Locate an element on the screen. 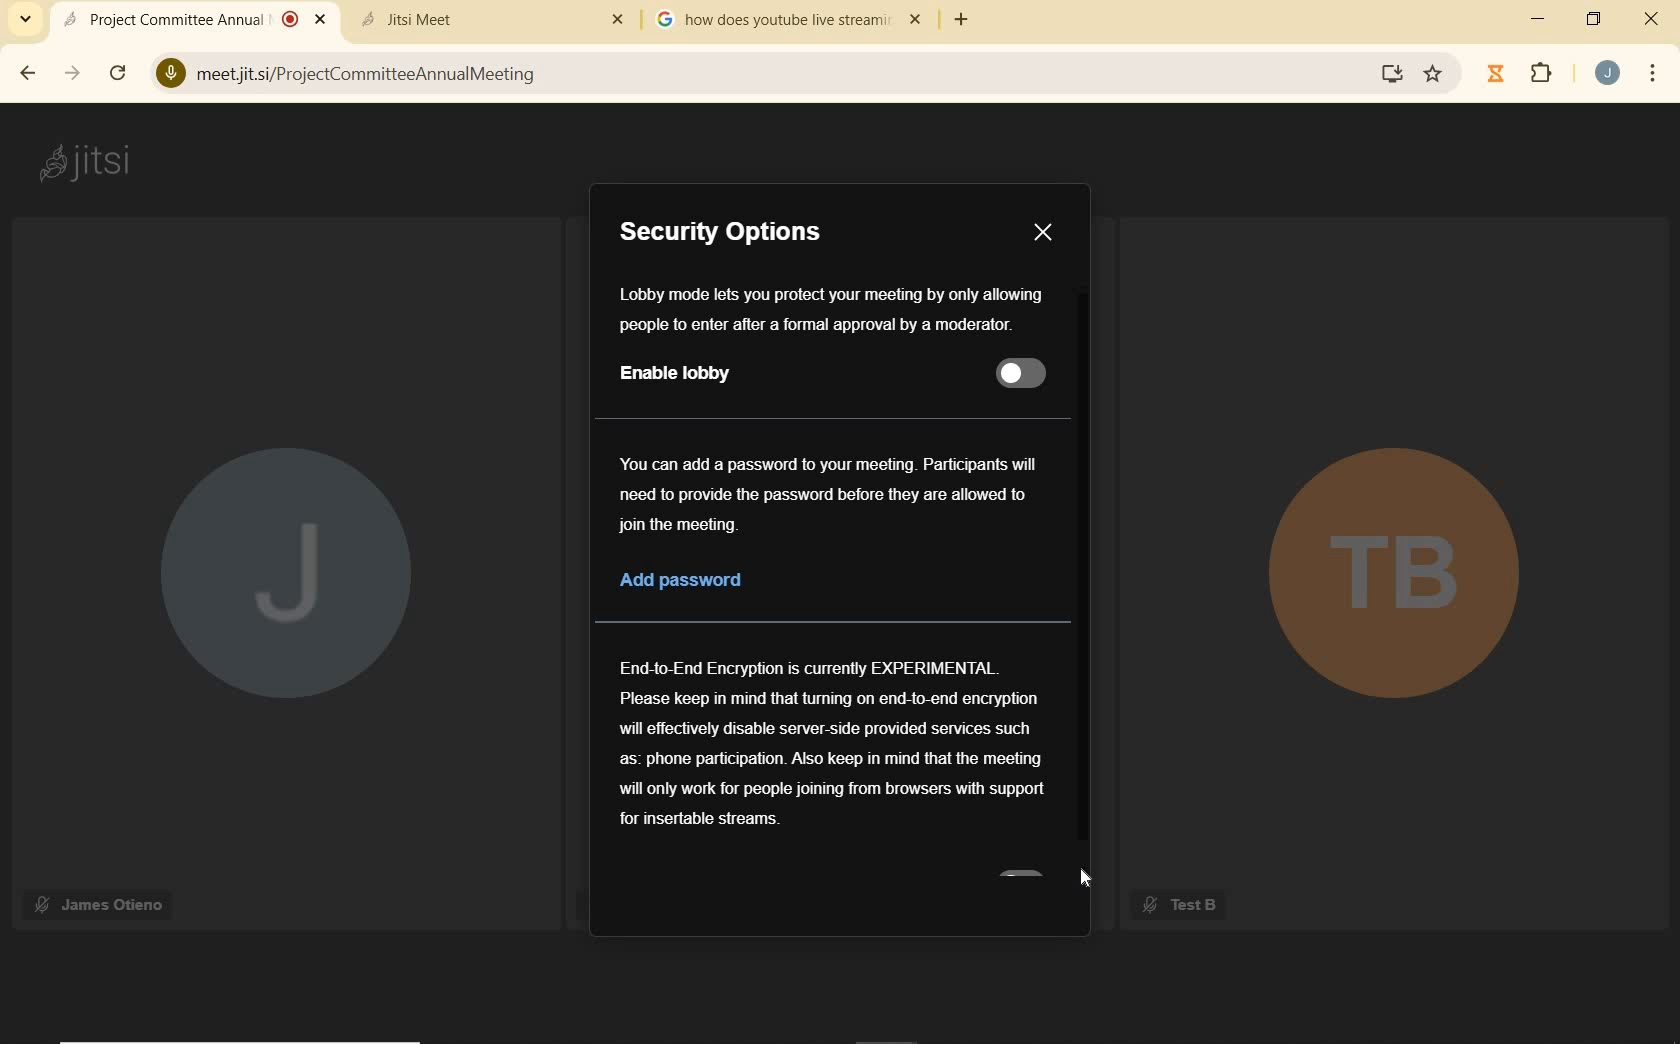  ADD TAB is located at coordinates (959, 21).